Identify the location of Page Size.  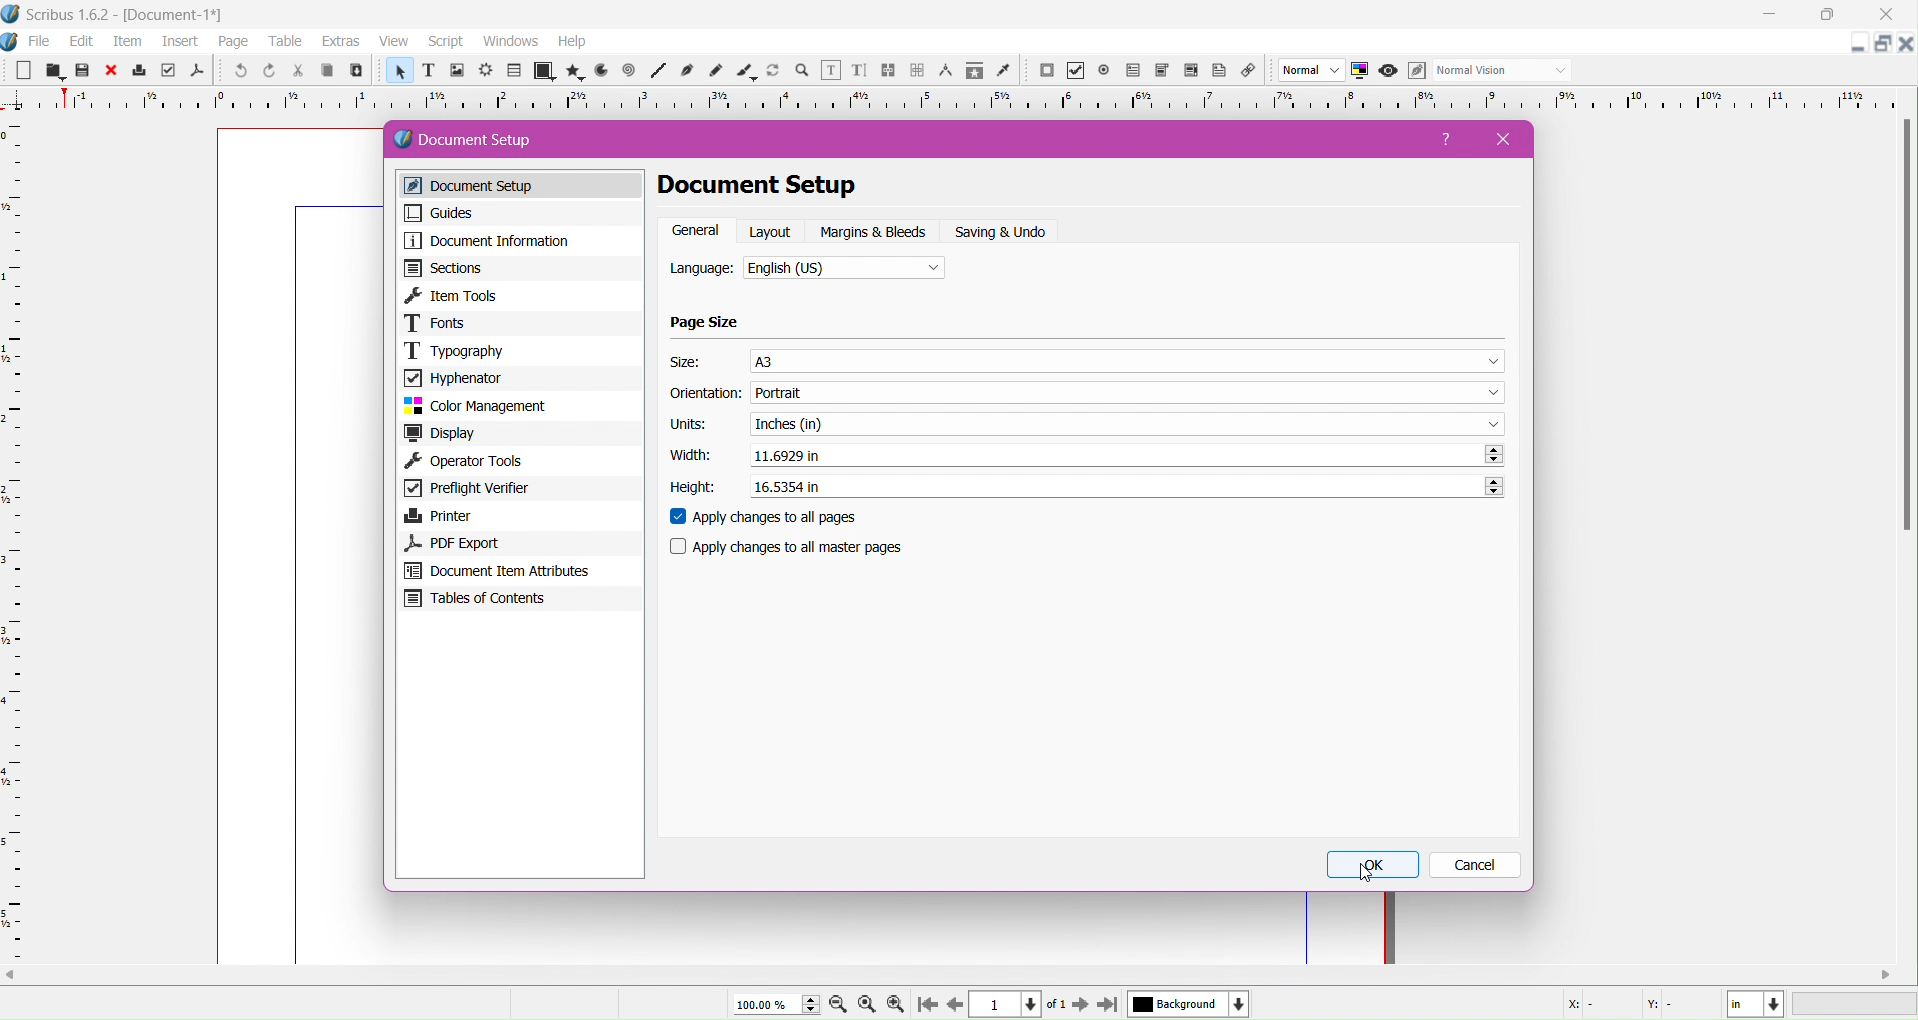
(706, 323).